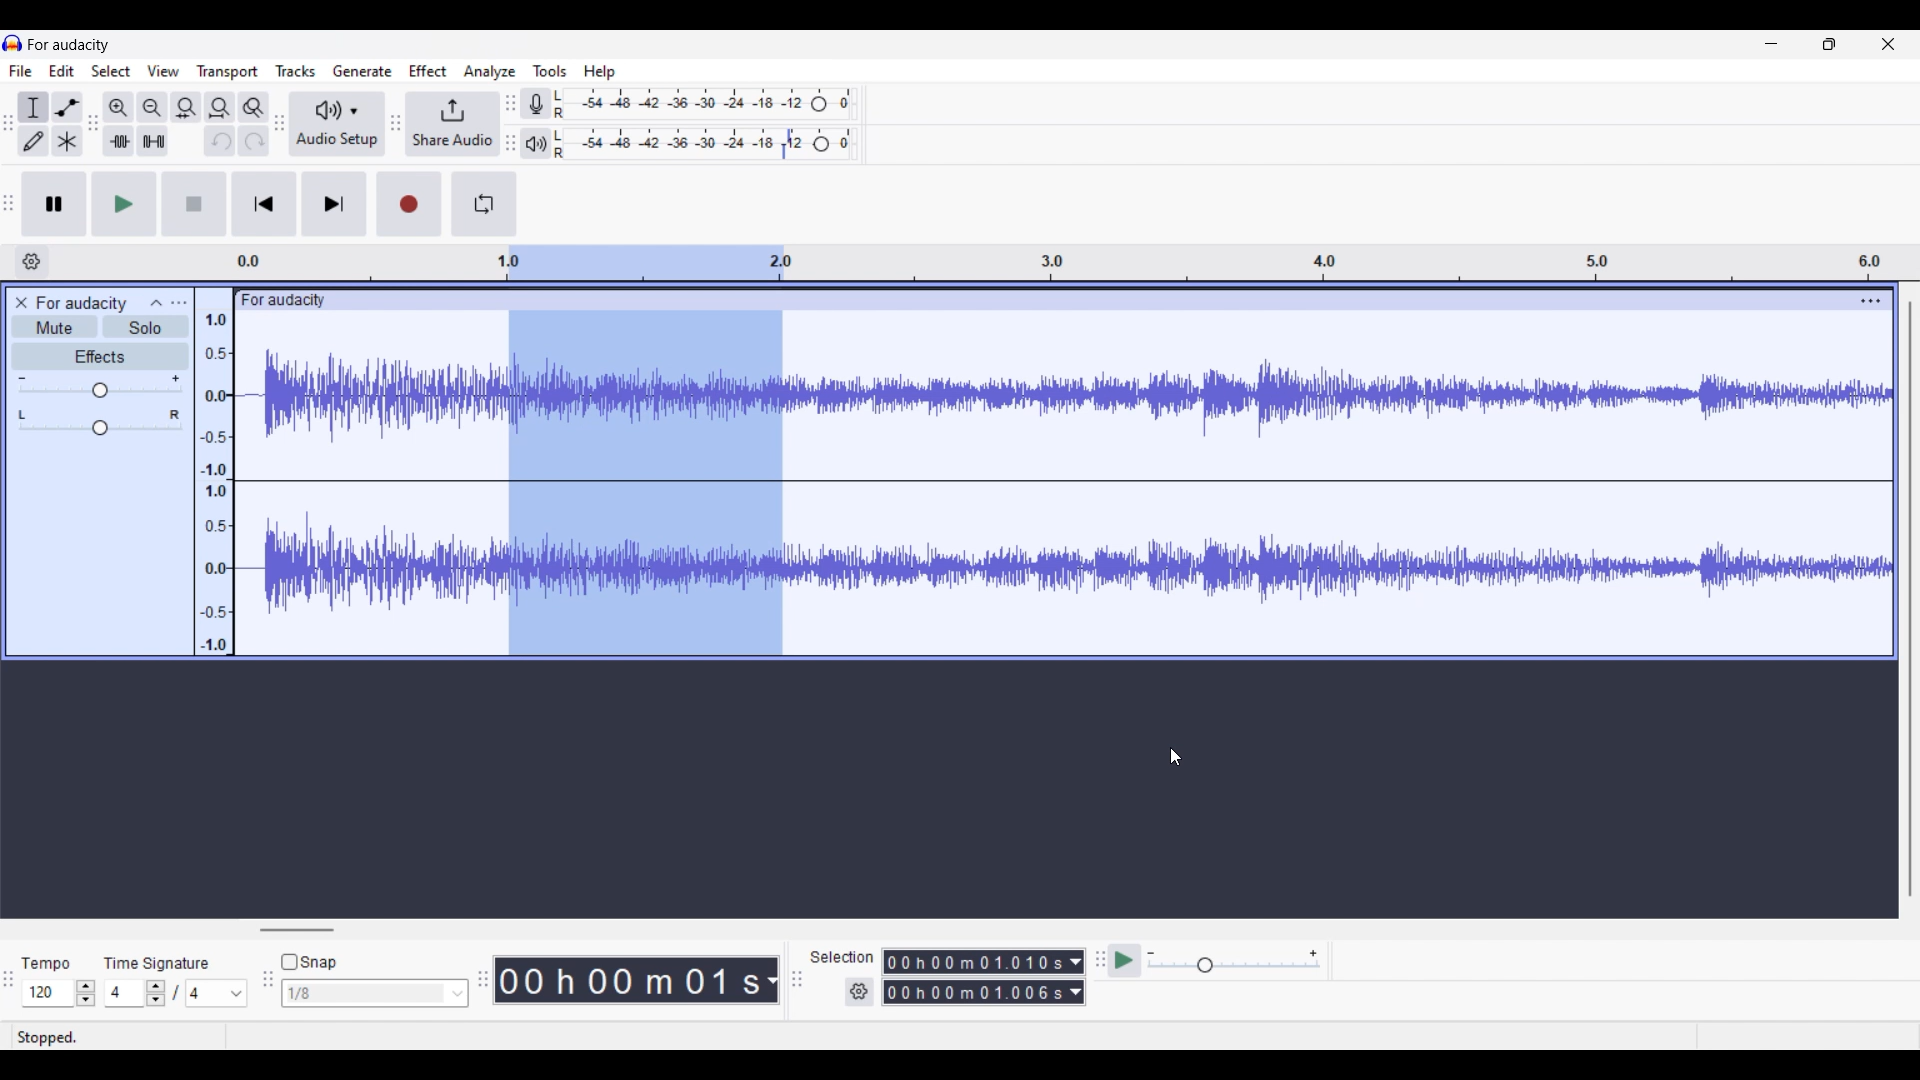  What do you see at coordinates (78, 43) in the screenshot?
I see `for audacity` at bounding box center [78, 43].